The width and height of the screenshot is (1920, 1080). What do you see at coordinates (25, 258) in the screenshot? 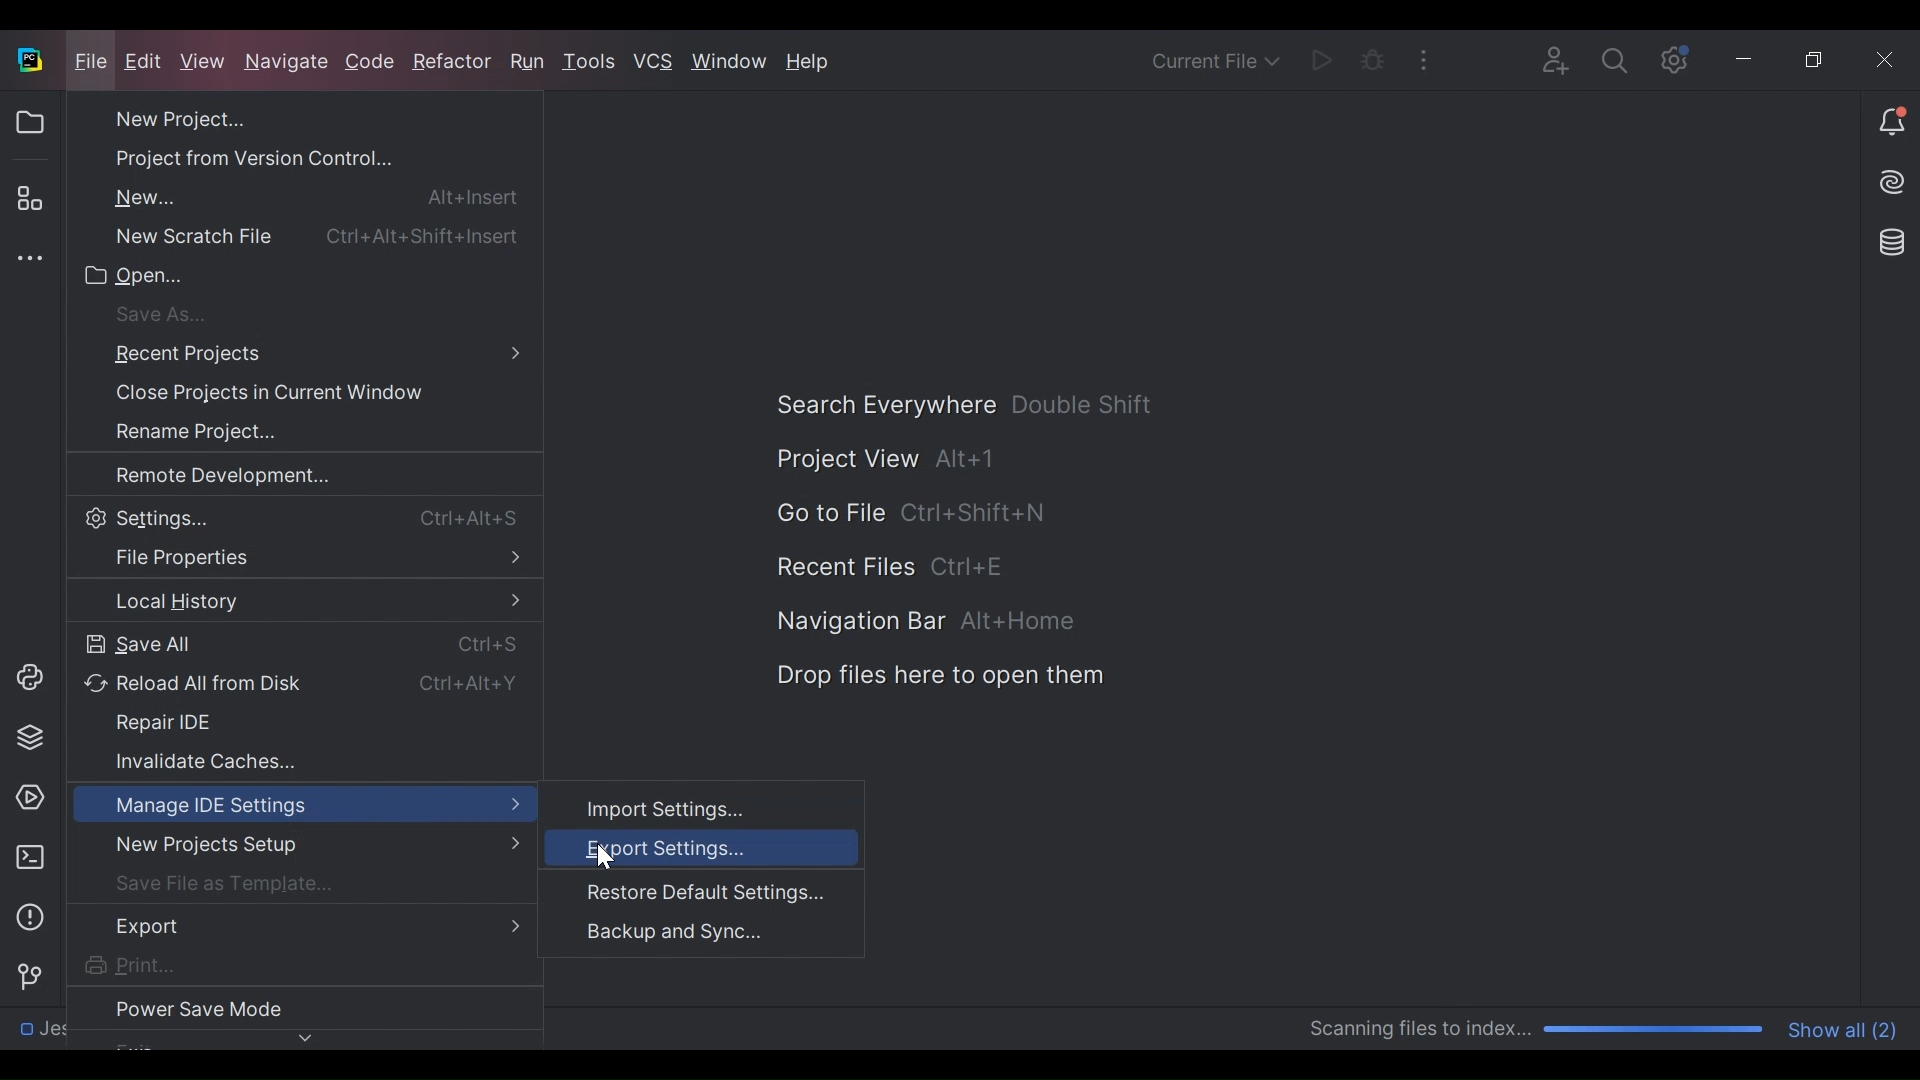
I see `More Tool window` at bounding box center [25, 258].